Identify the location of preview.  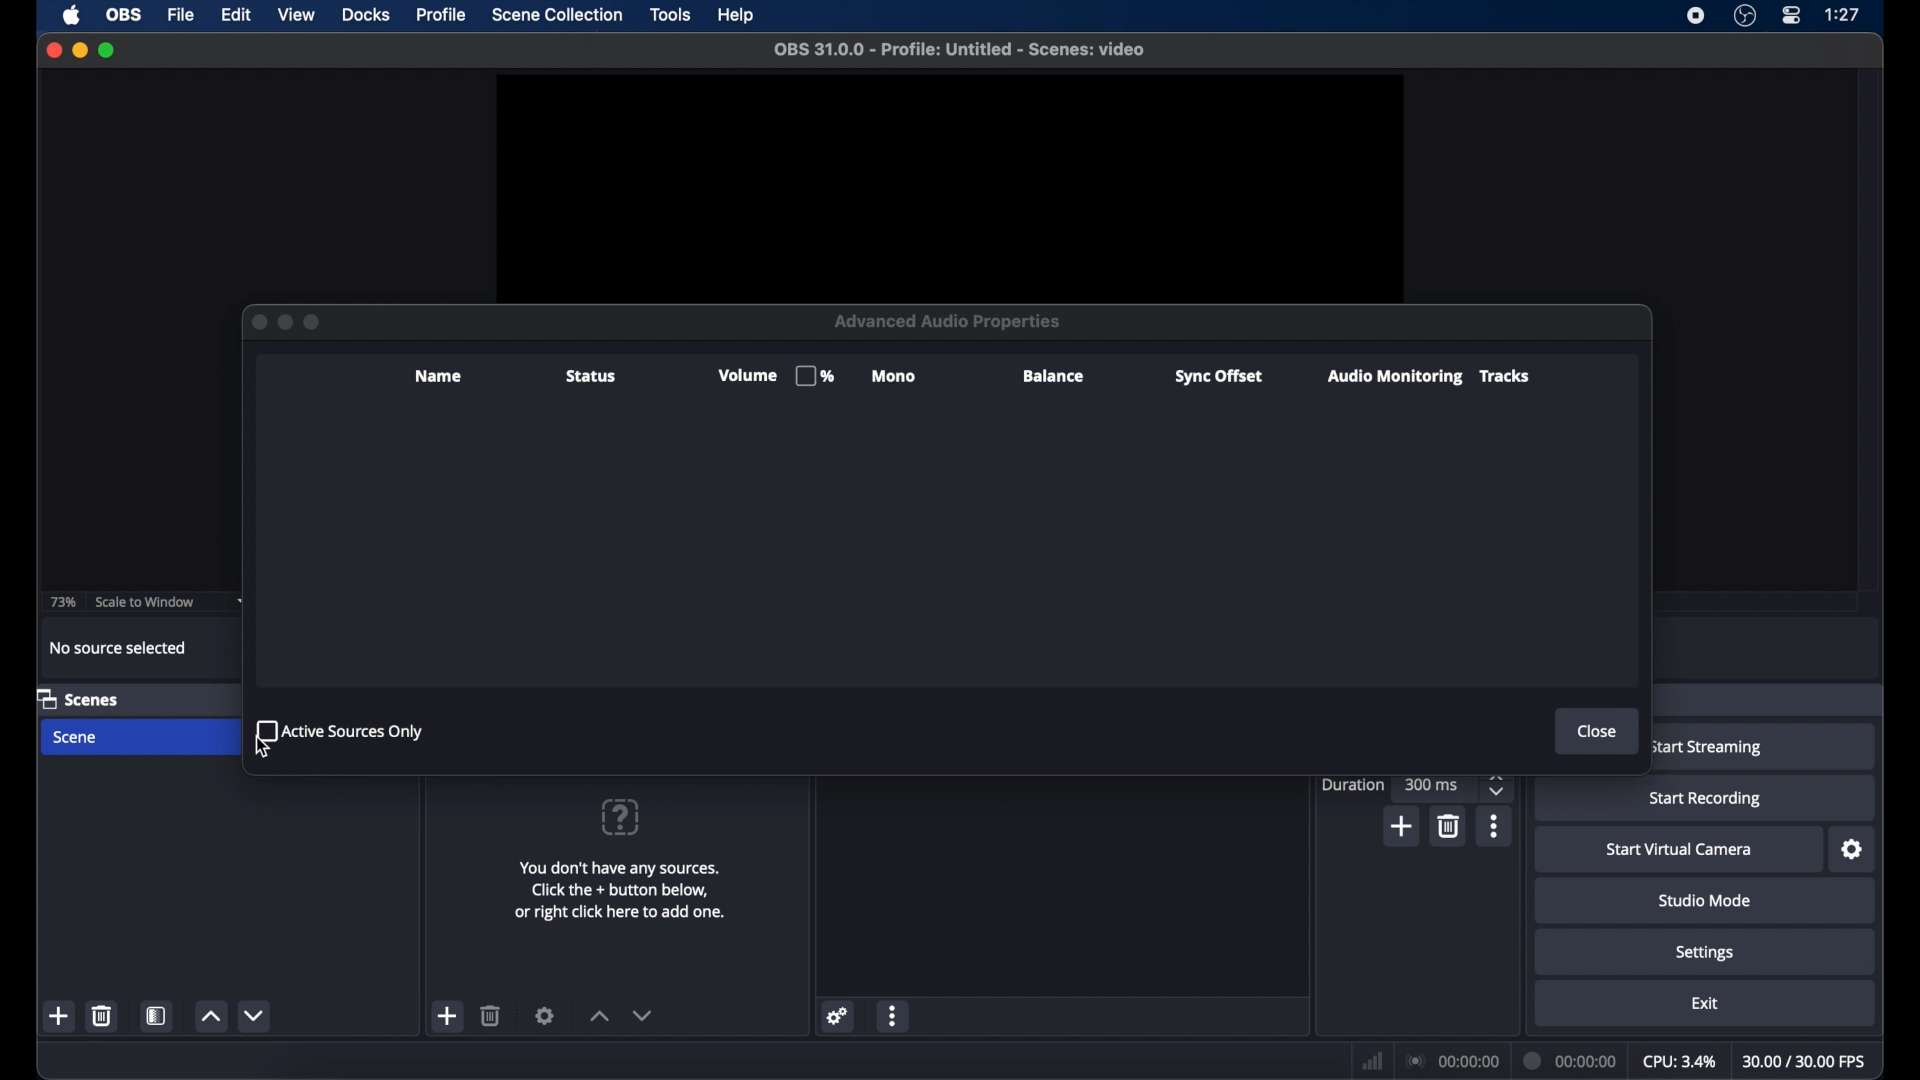
(952, 184).